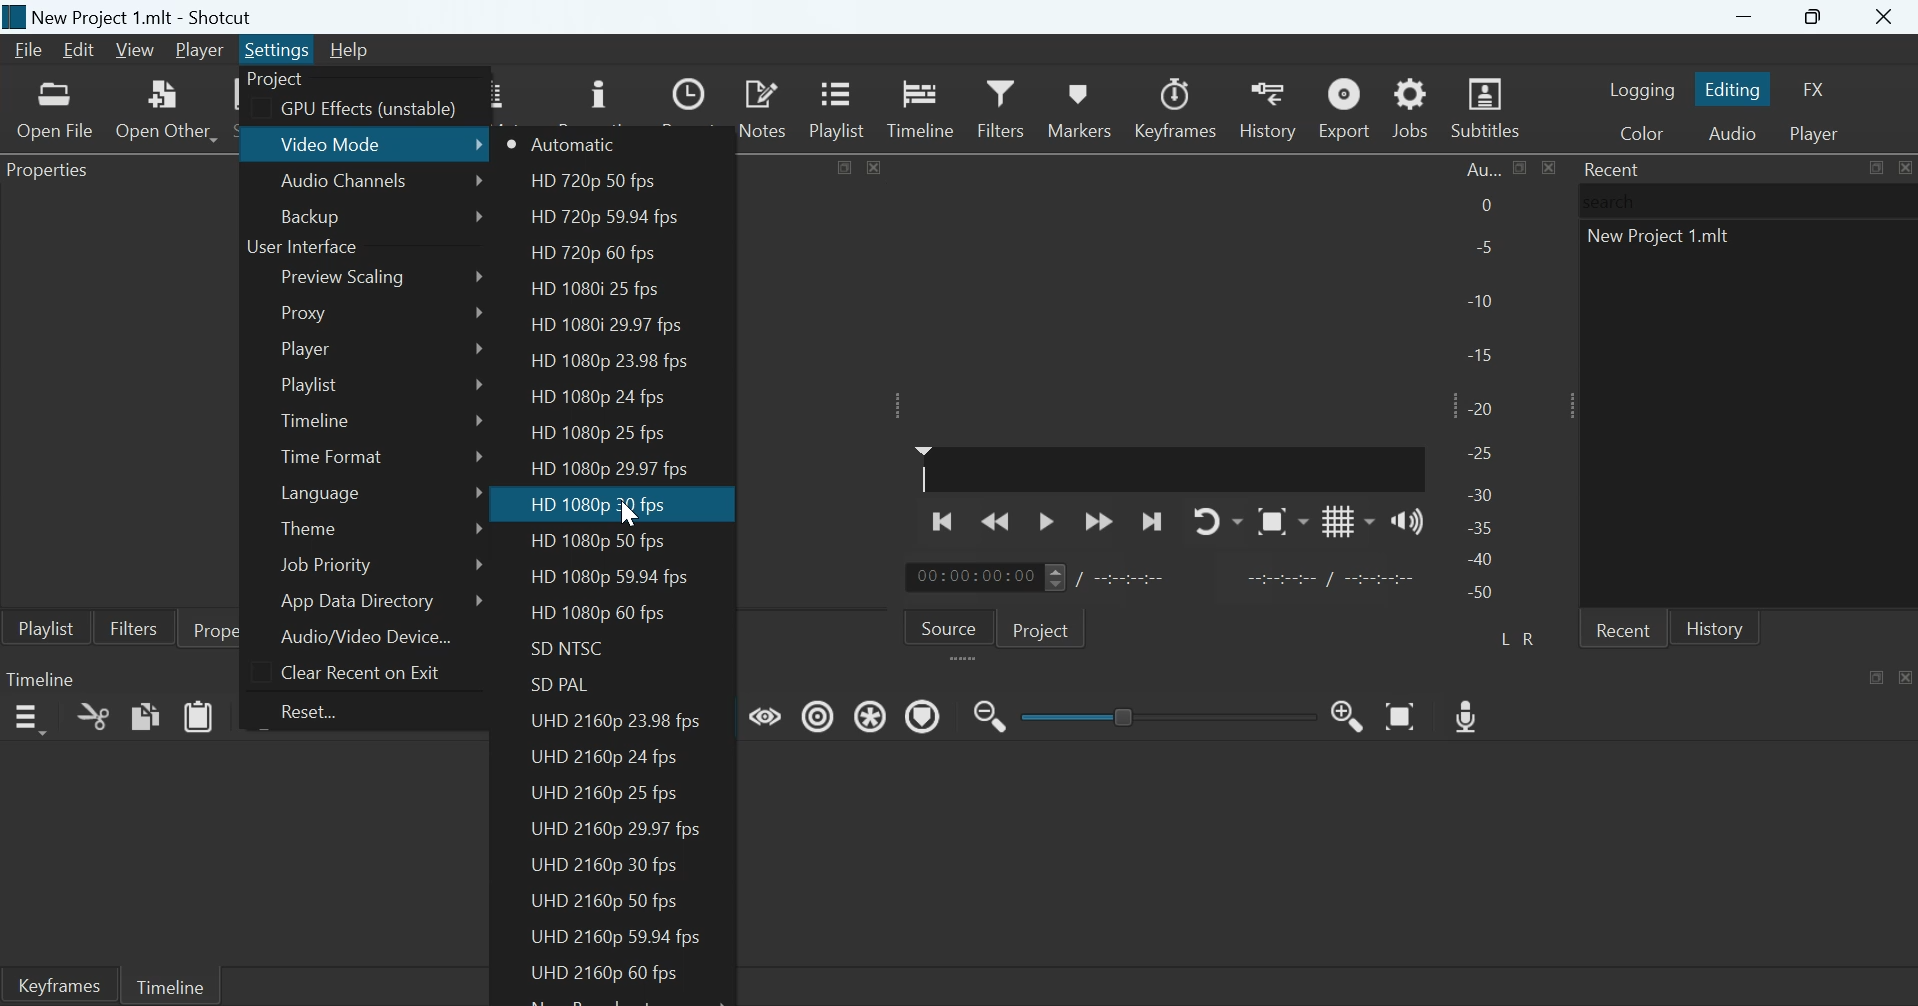 The width and height of the screenshot is (1918, 1006). Describe the element at coordinates (323, 565) in the screenshot. I see `Job priority` at that location.